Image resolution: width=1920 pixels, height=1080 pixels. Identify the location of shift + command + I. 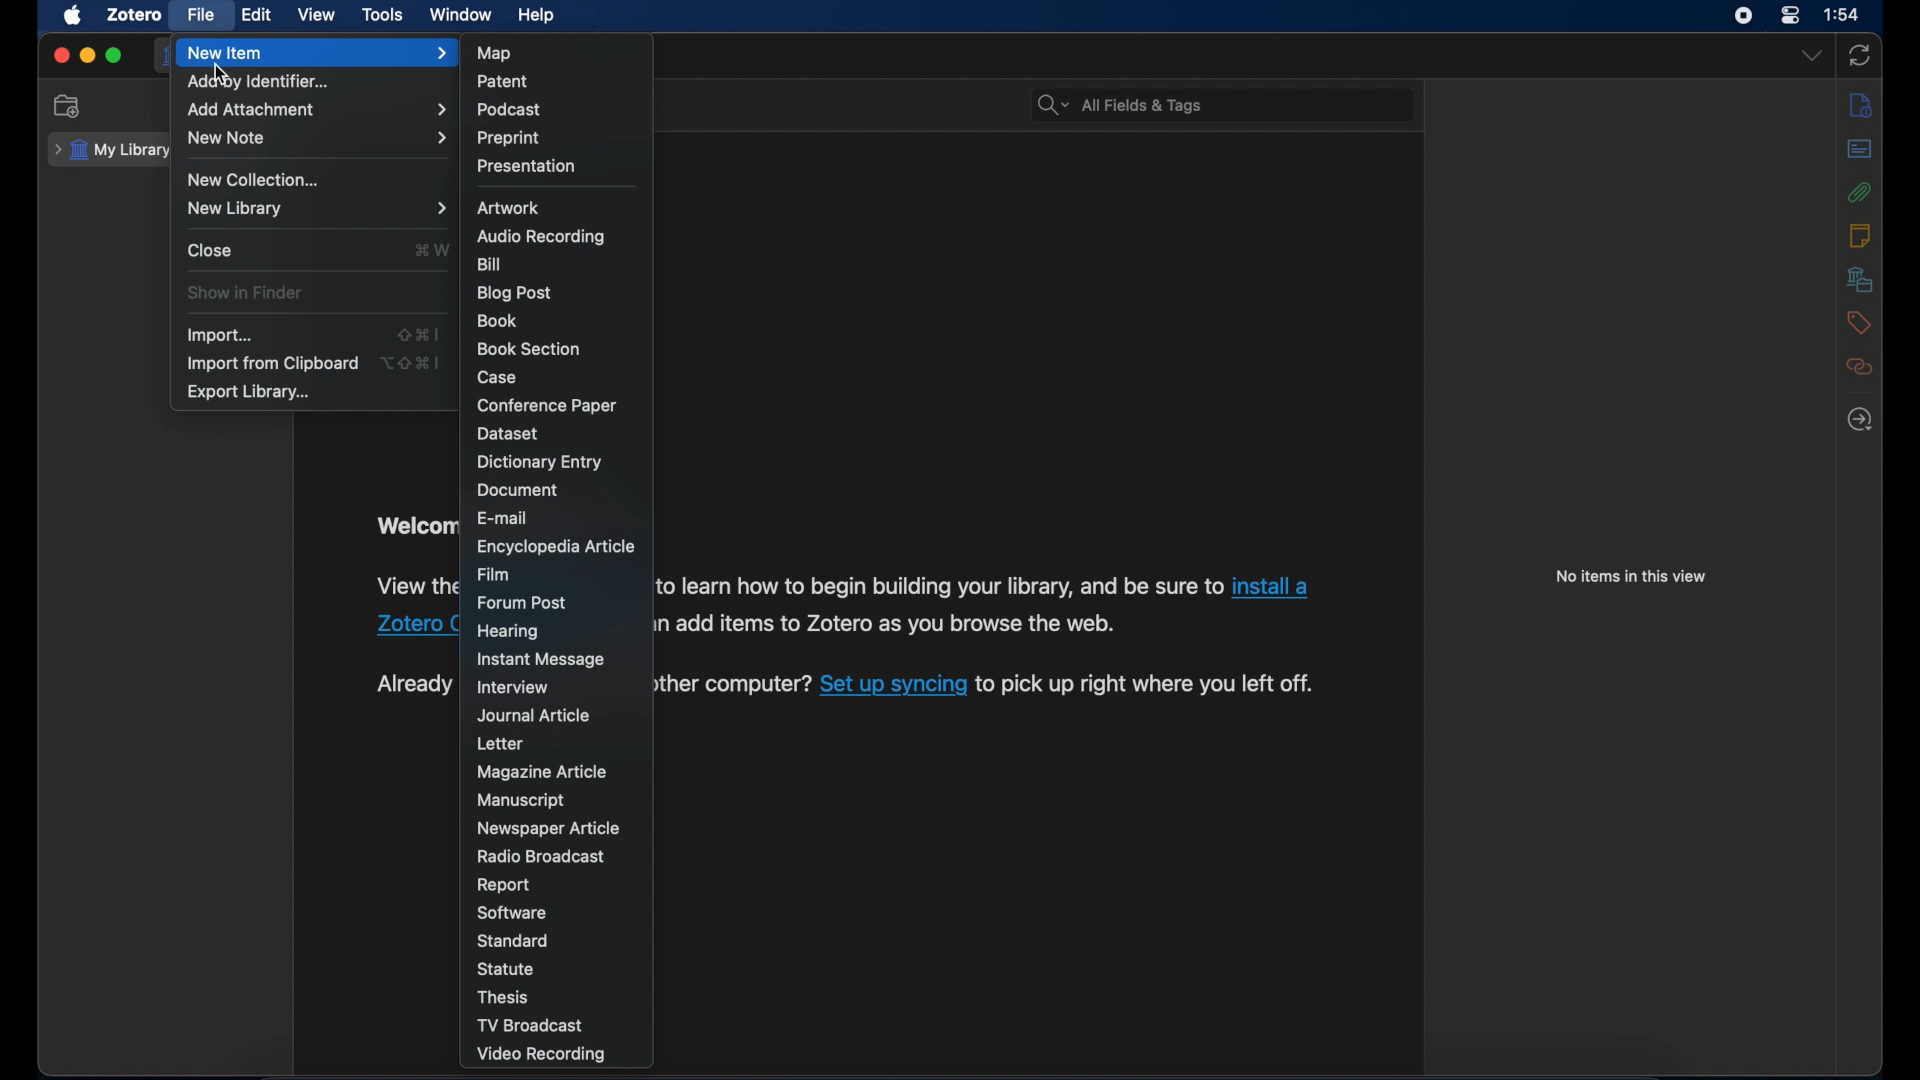
(419, 334).